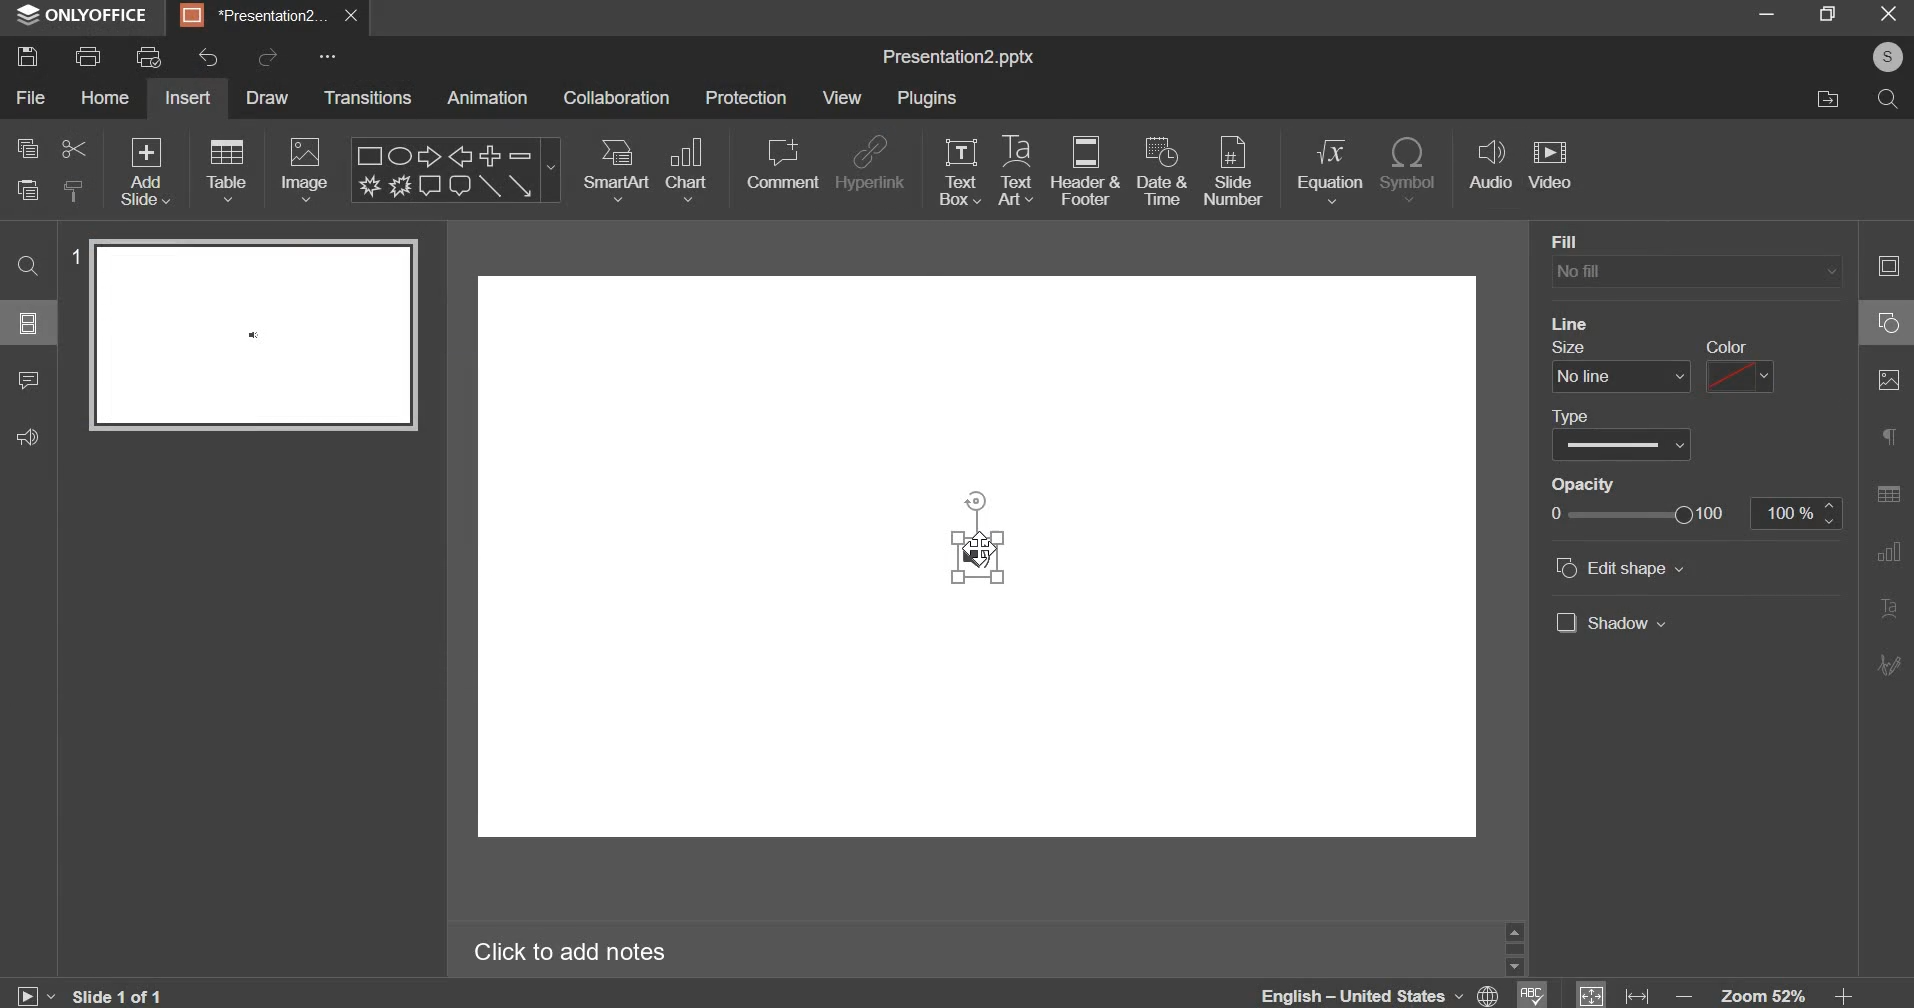 This screenshot has width=1914, height=1008. What do you see at coordinates (458, 171) in the screenshot?
I see `shapes` at bounding box center [458, 171].